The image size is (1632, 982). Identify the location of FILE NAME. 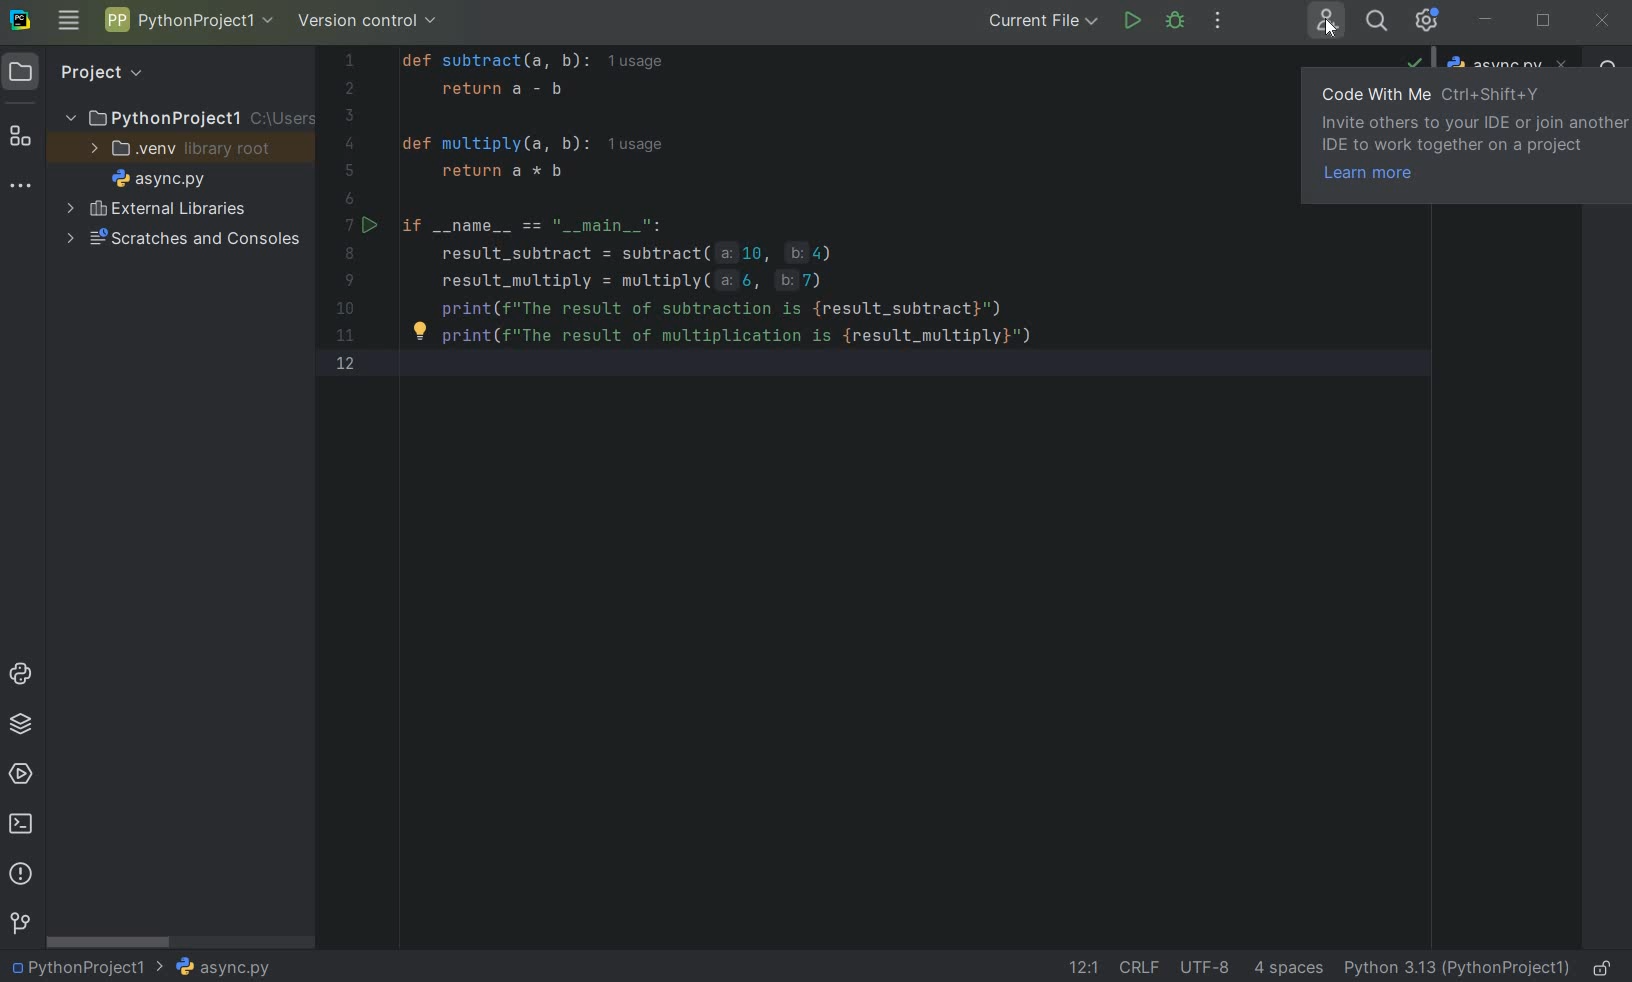
(154, 180).